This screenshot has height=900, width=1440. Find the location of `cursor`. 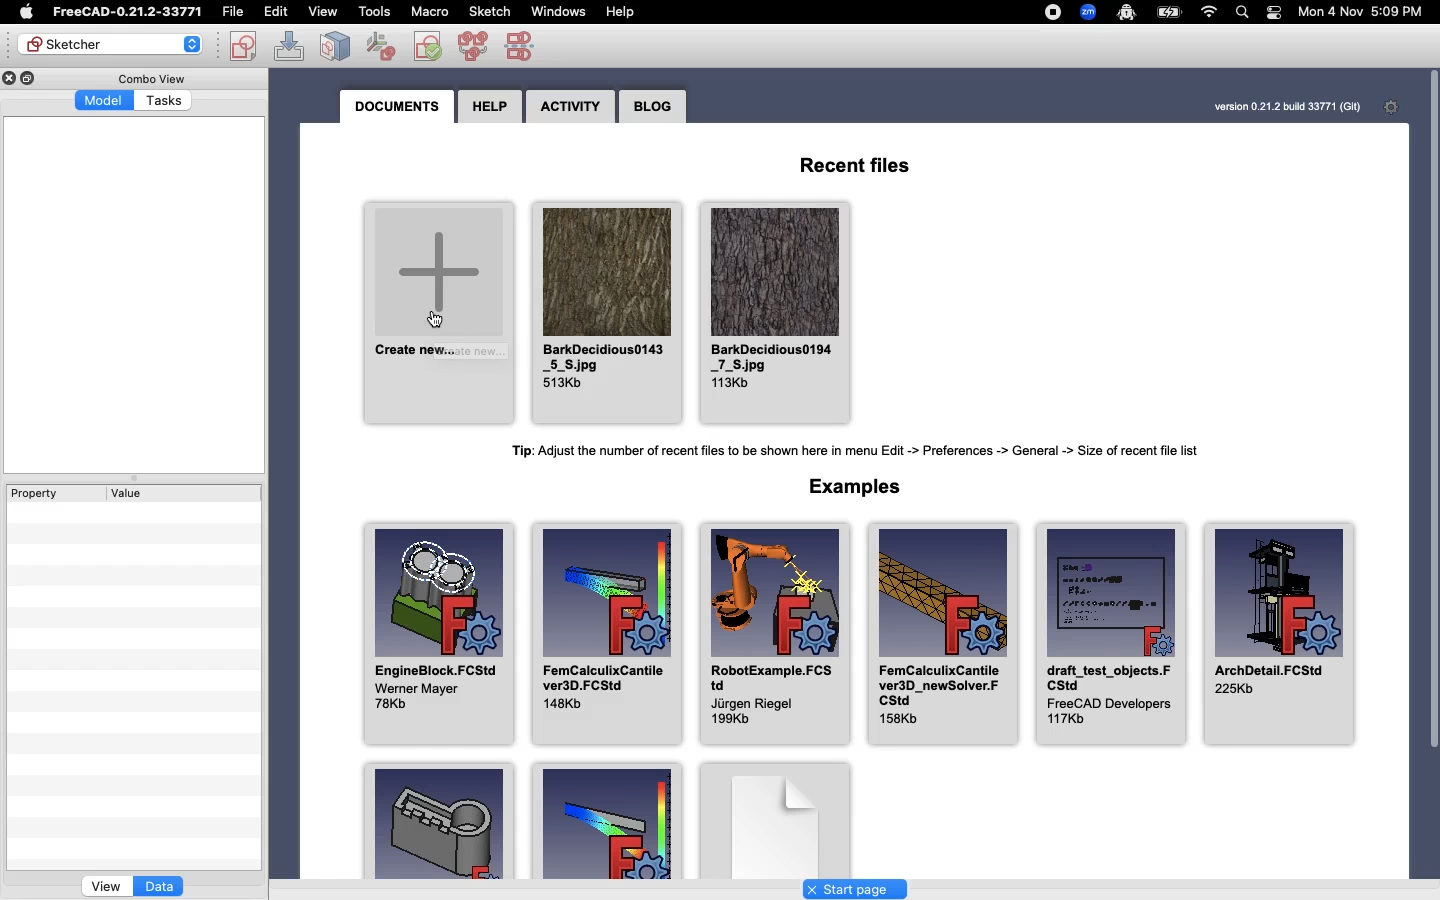

cursor is located at coordinates (435, 321).